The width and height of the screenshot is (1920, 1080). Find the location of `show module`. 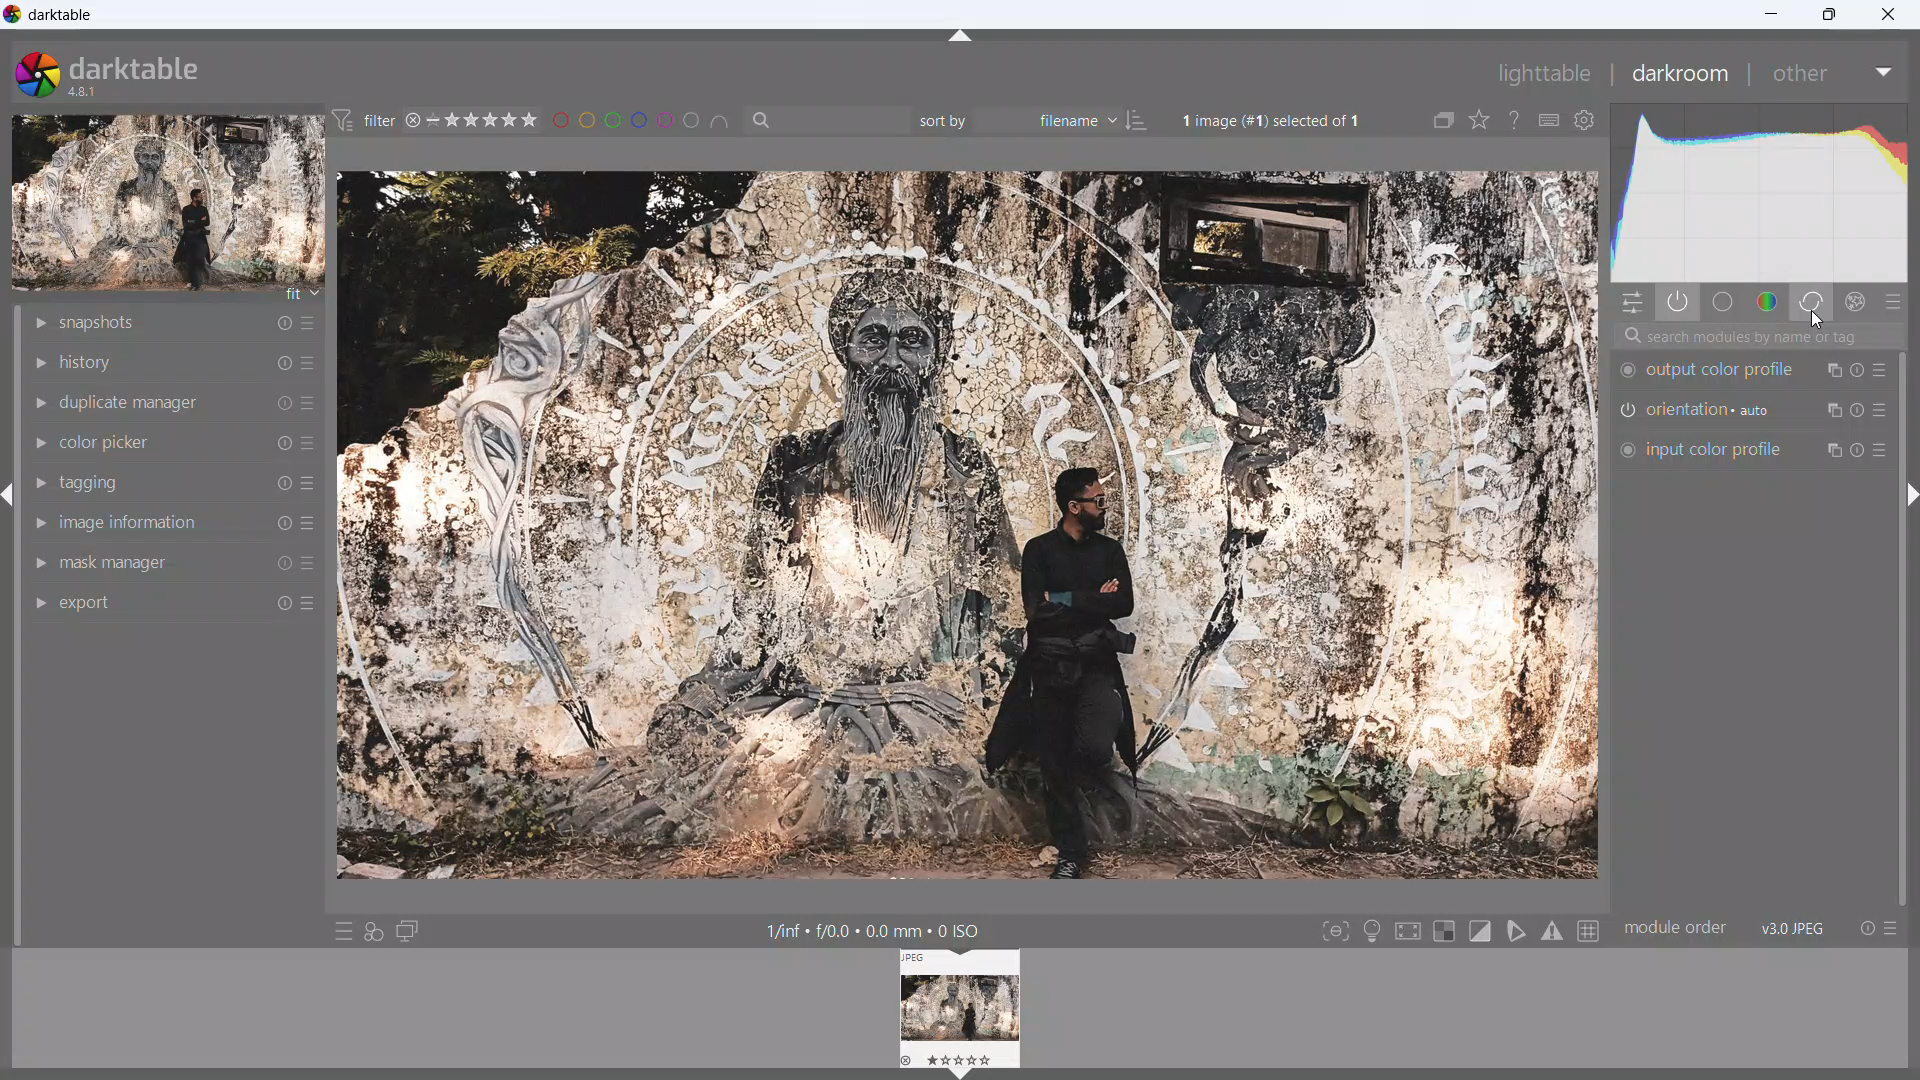

show module is located at coordinates (43, 403).